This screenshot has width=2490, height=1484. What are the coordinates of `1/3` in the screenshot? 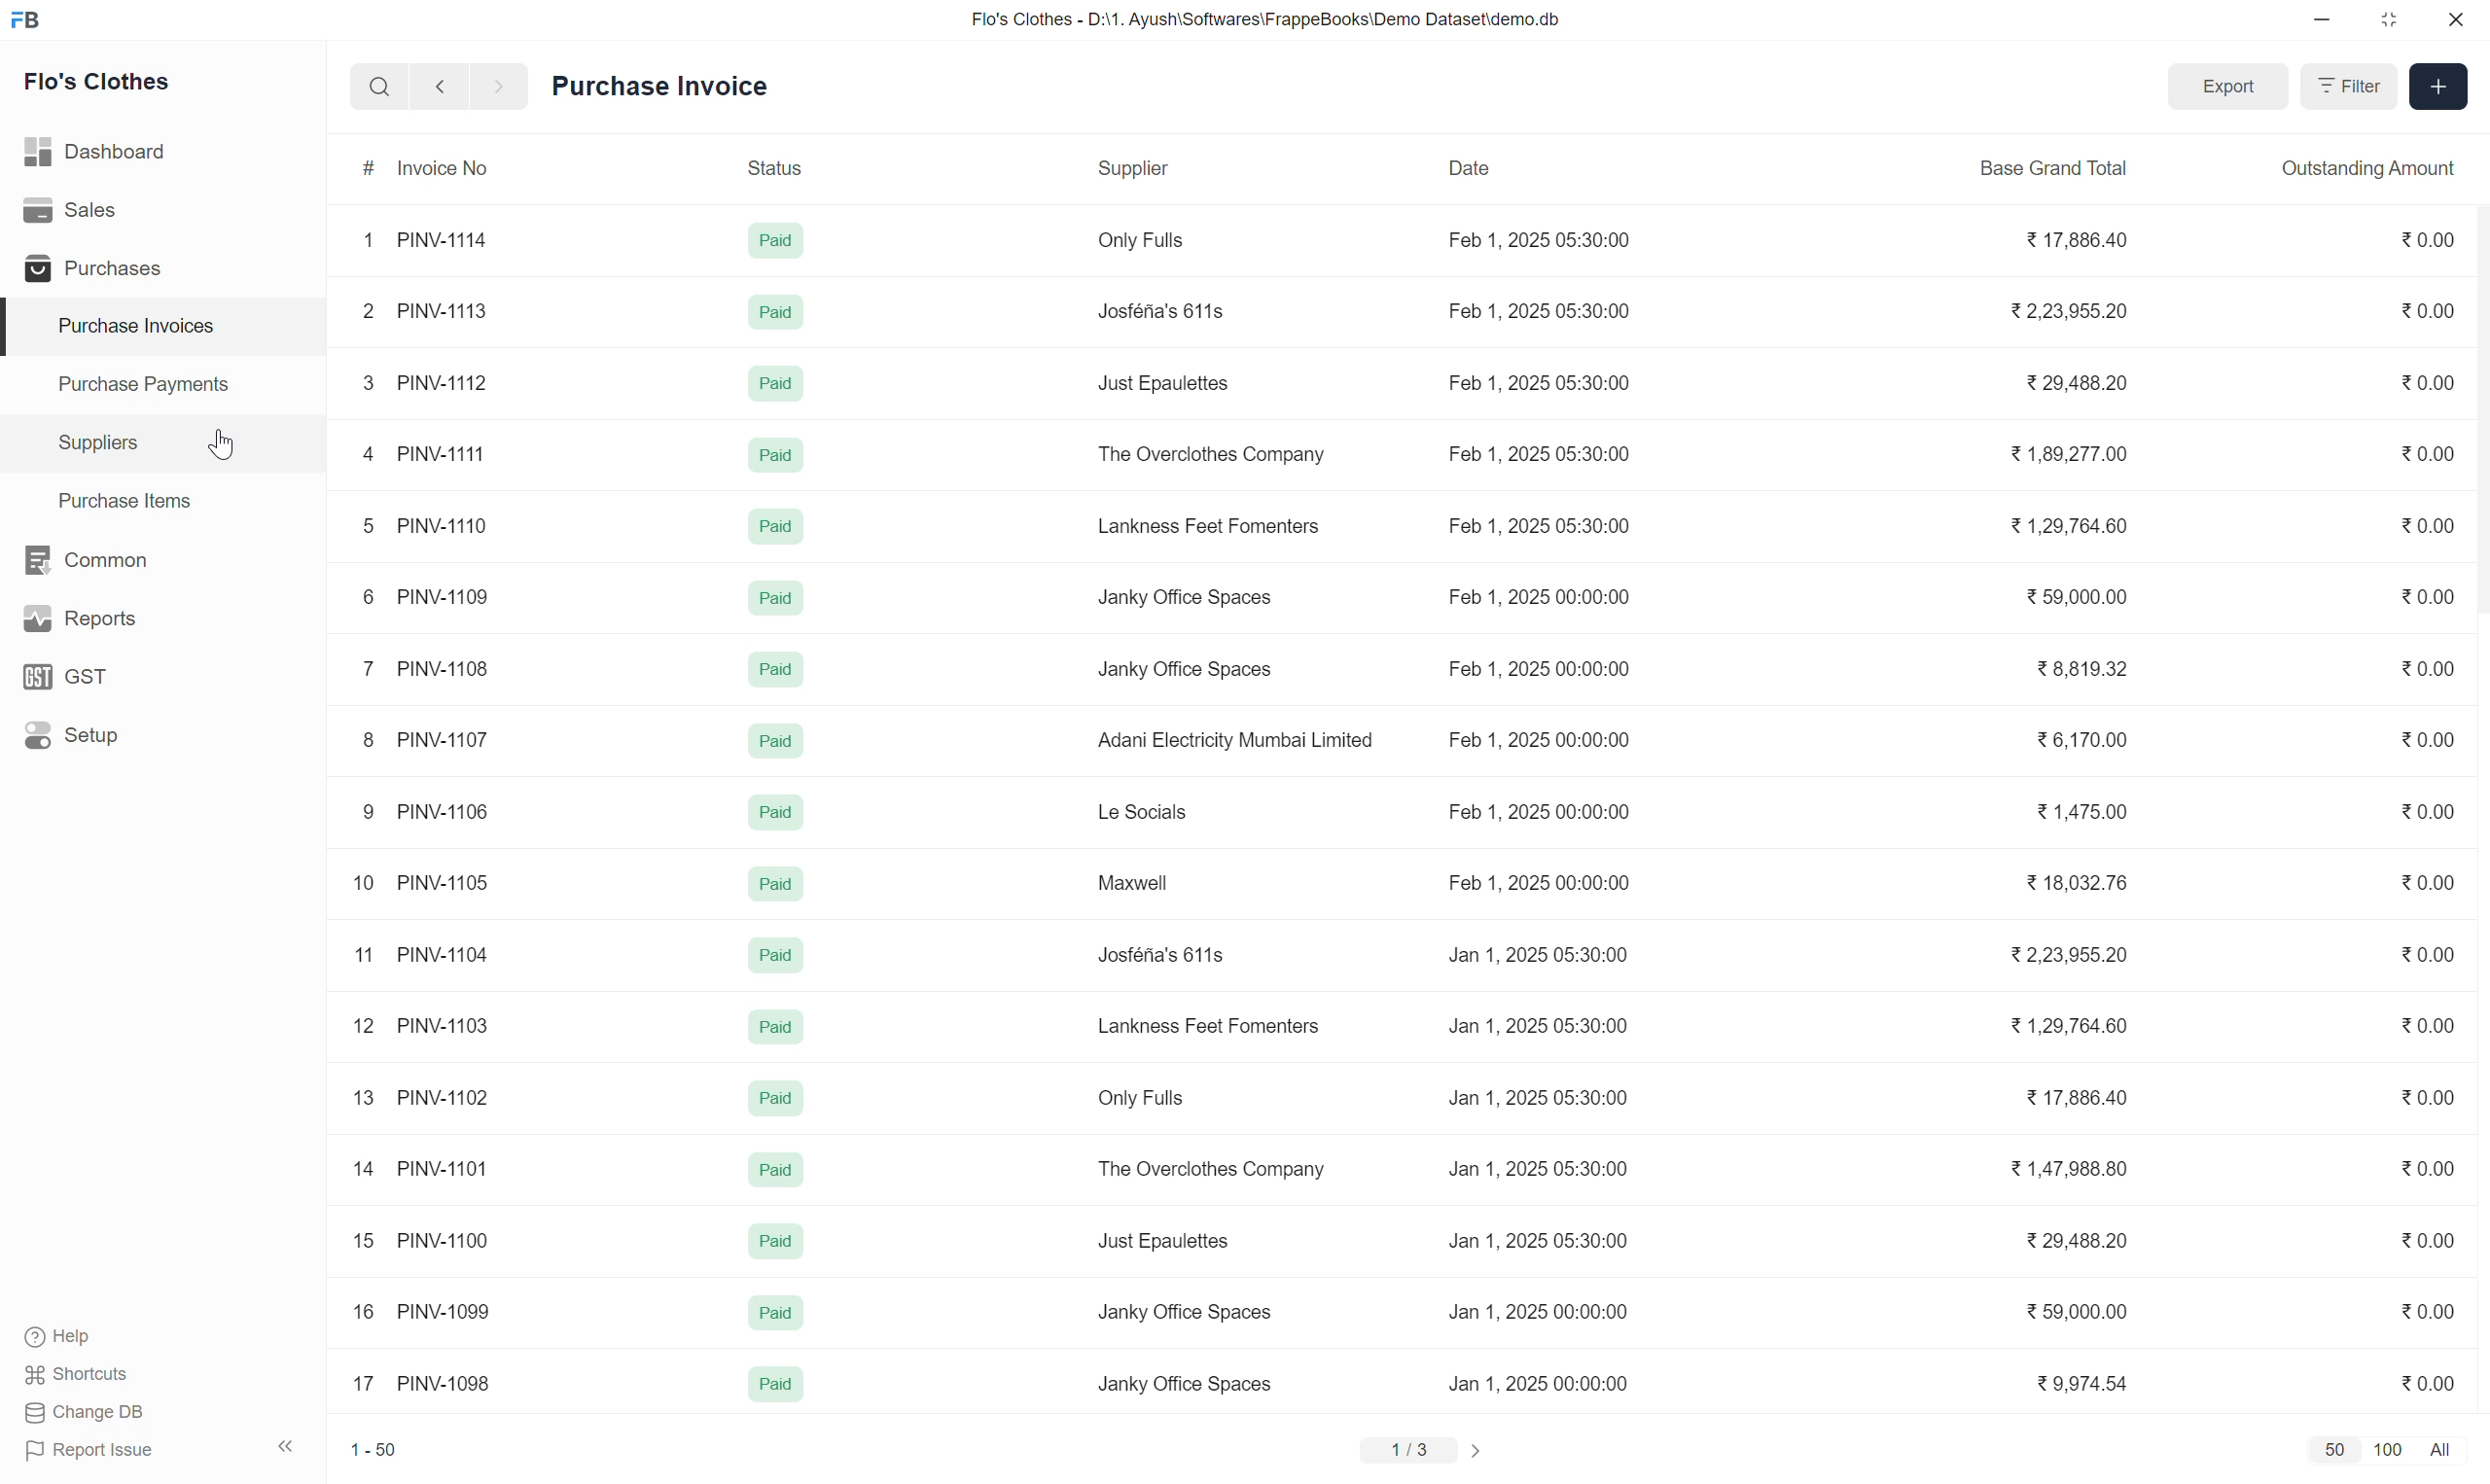 It's located at (1410, 1450).